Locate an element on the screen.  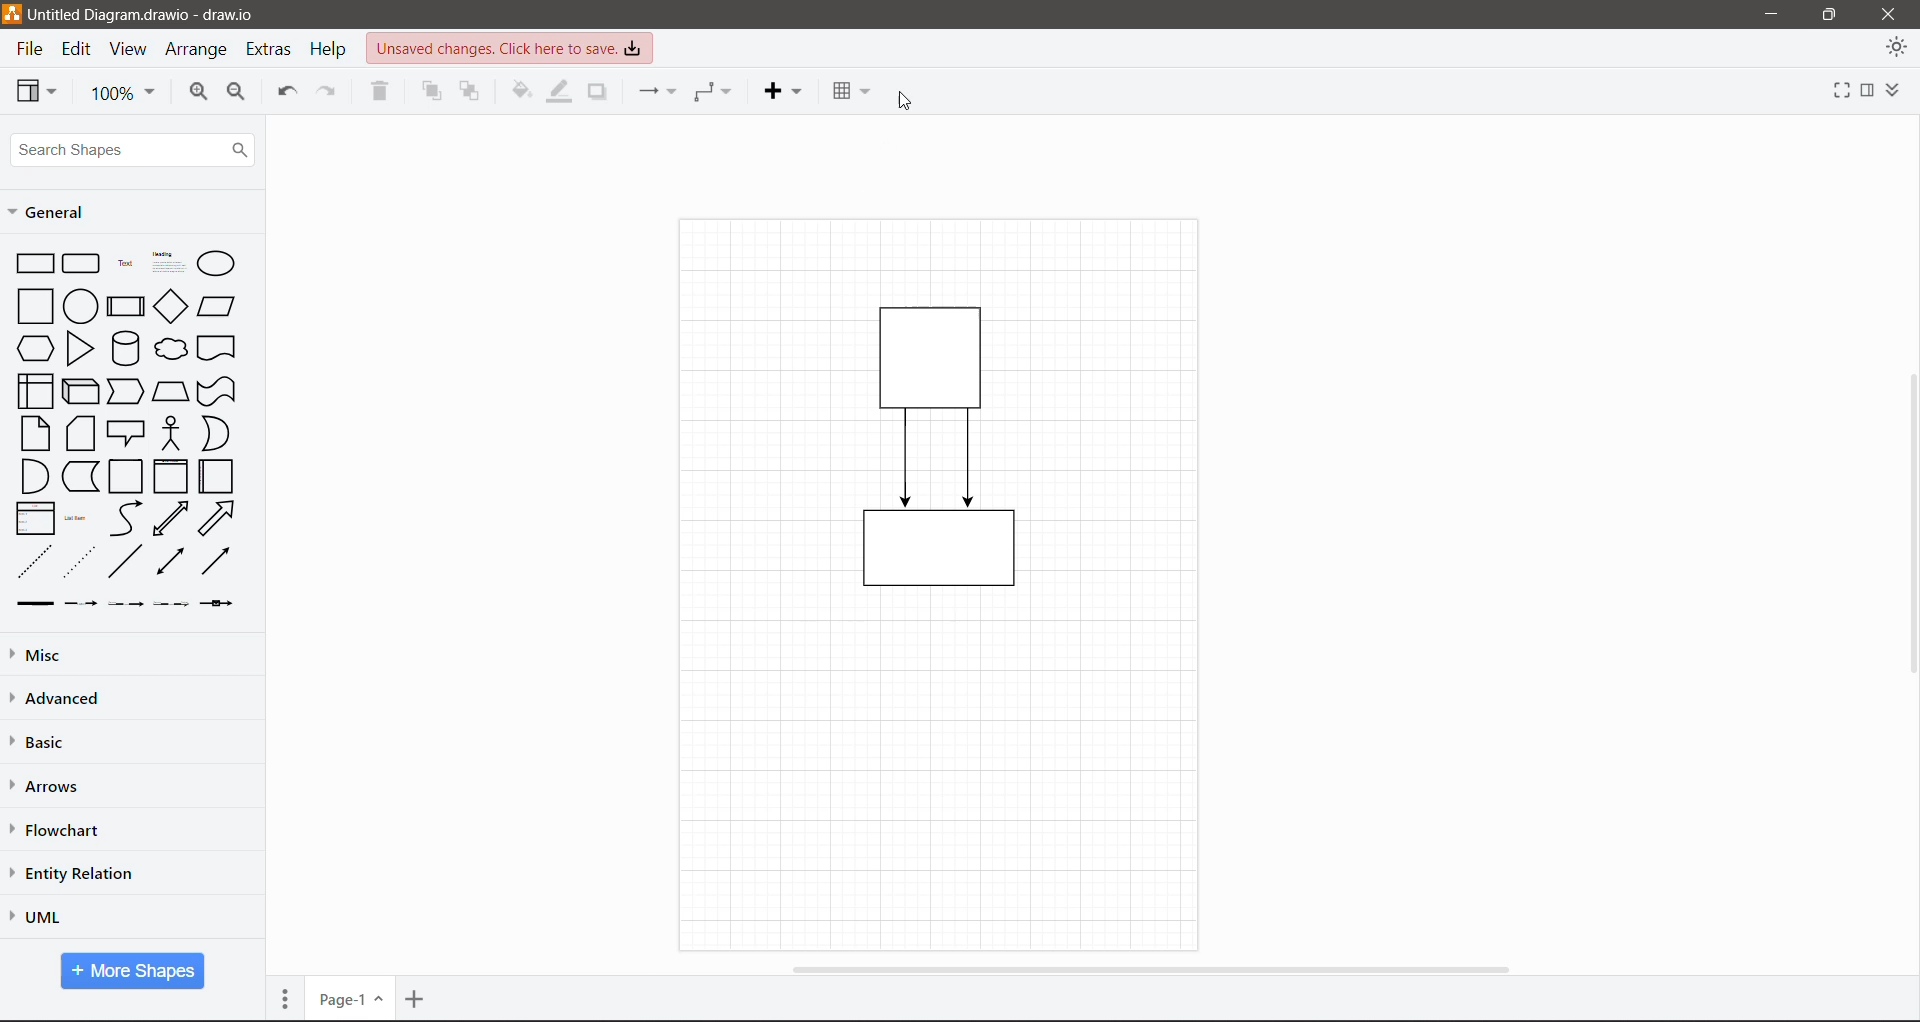
Directional Connector is located at coordinates (907, 459).